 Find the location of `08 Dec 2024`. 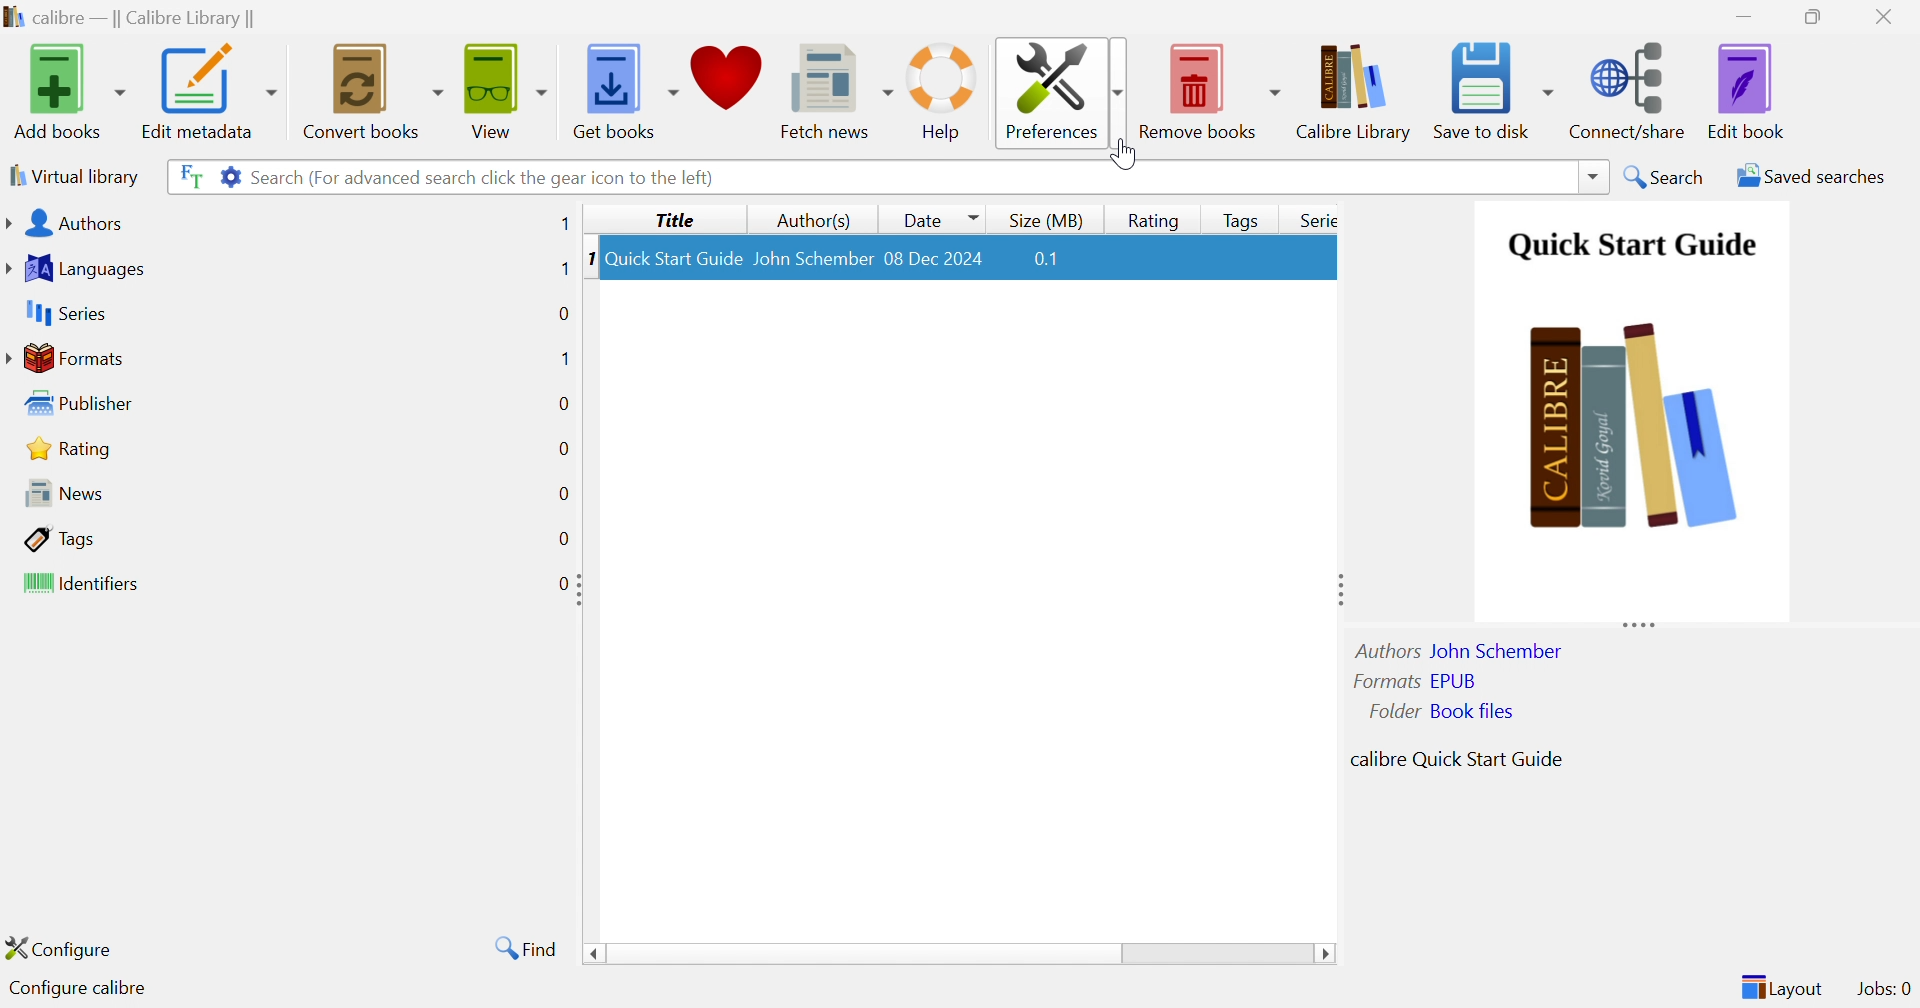

08 Dec 2024 is located at coordinates (935, 256).